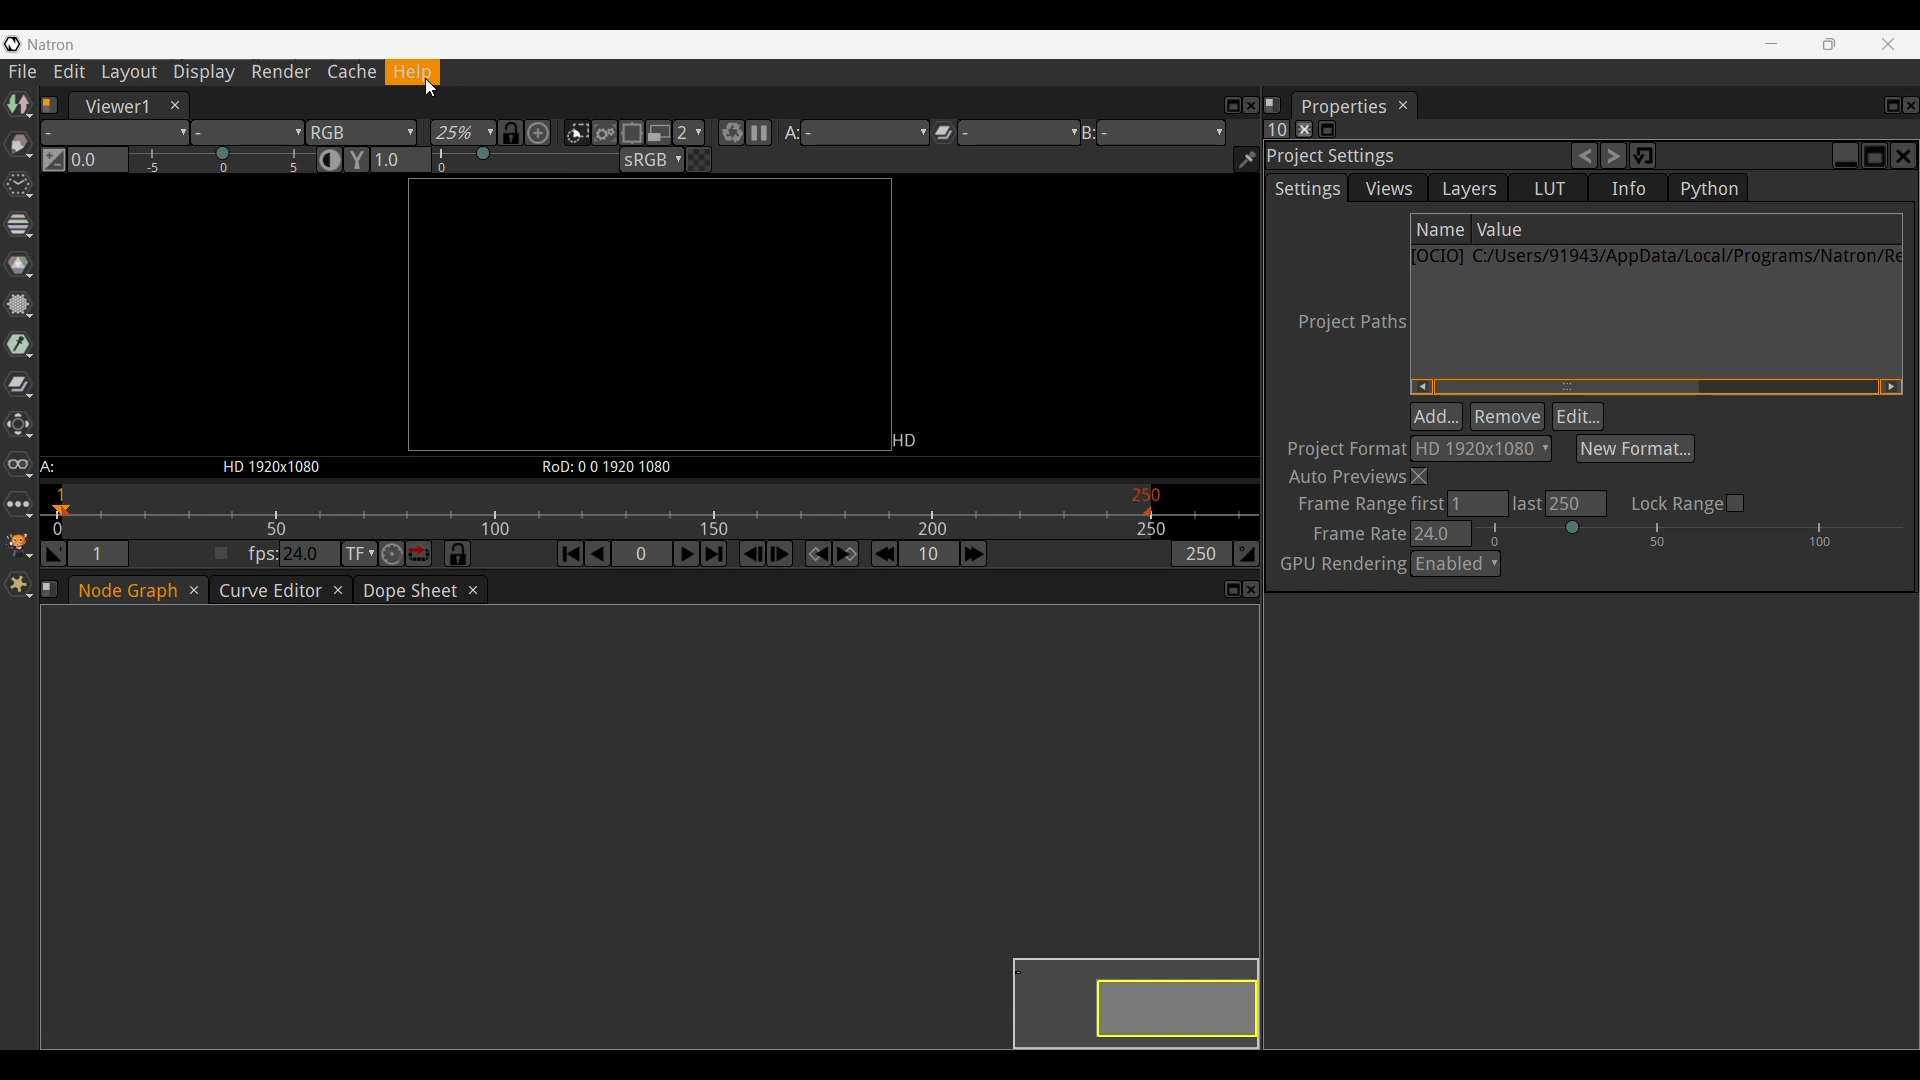  I want to click on Minimize, so click(1769, 43).